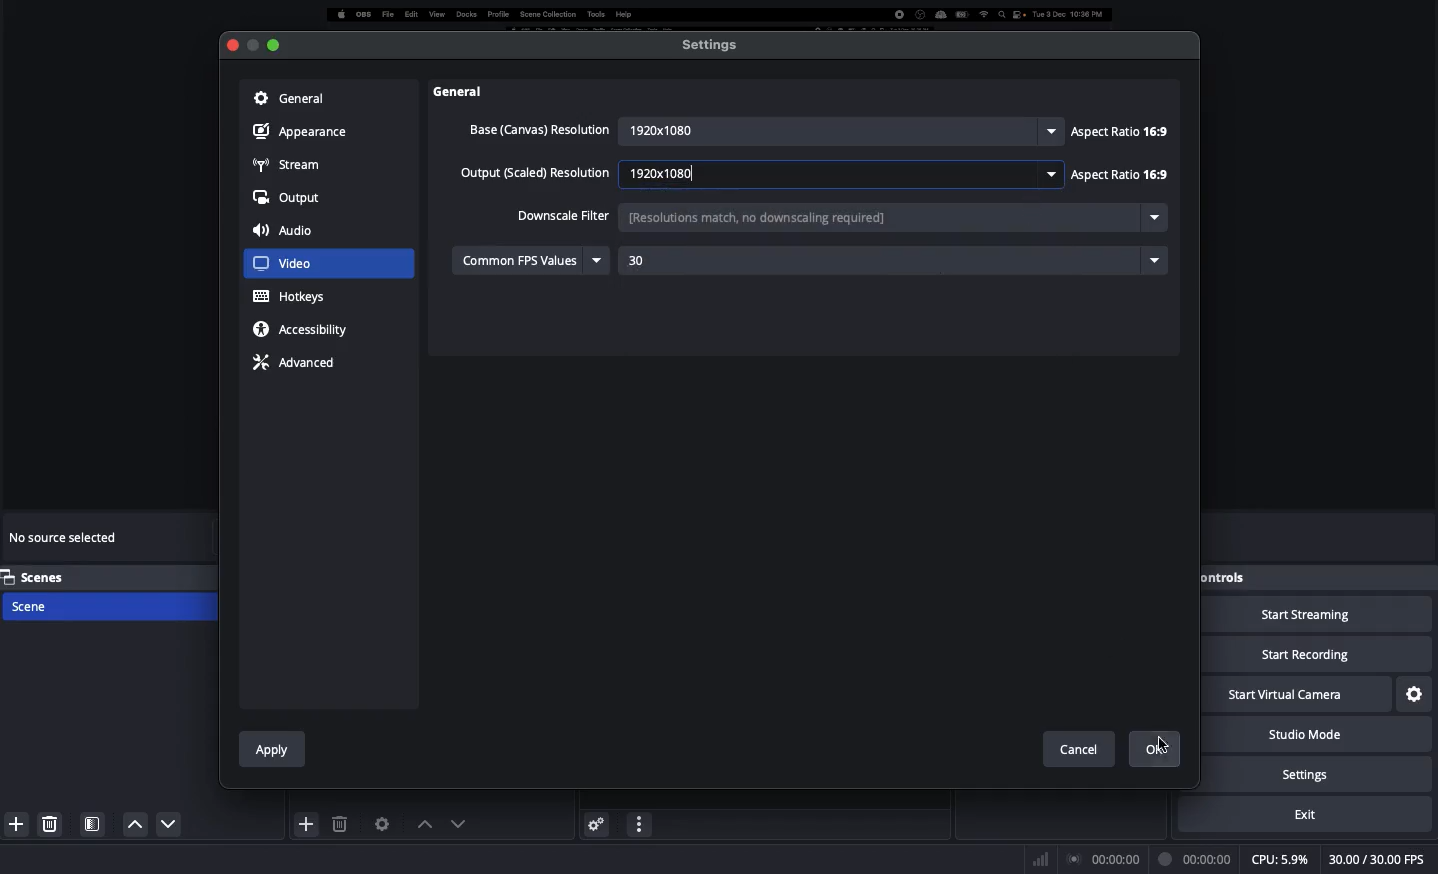 This screenshot has width=1438, height=874. What do you see at coordinates (1298, 696) in the screenshot?
I see `Start virtual camera` at bounding box center [1298, 696].